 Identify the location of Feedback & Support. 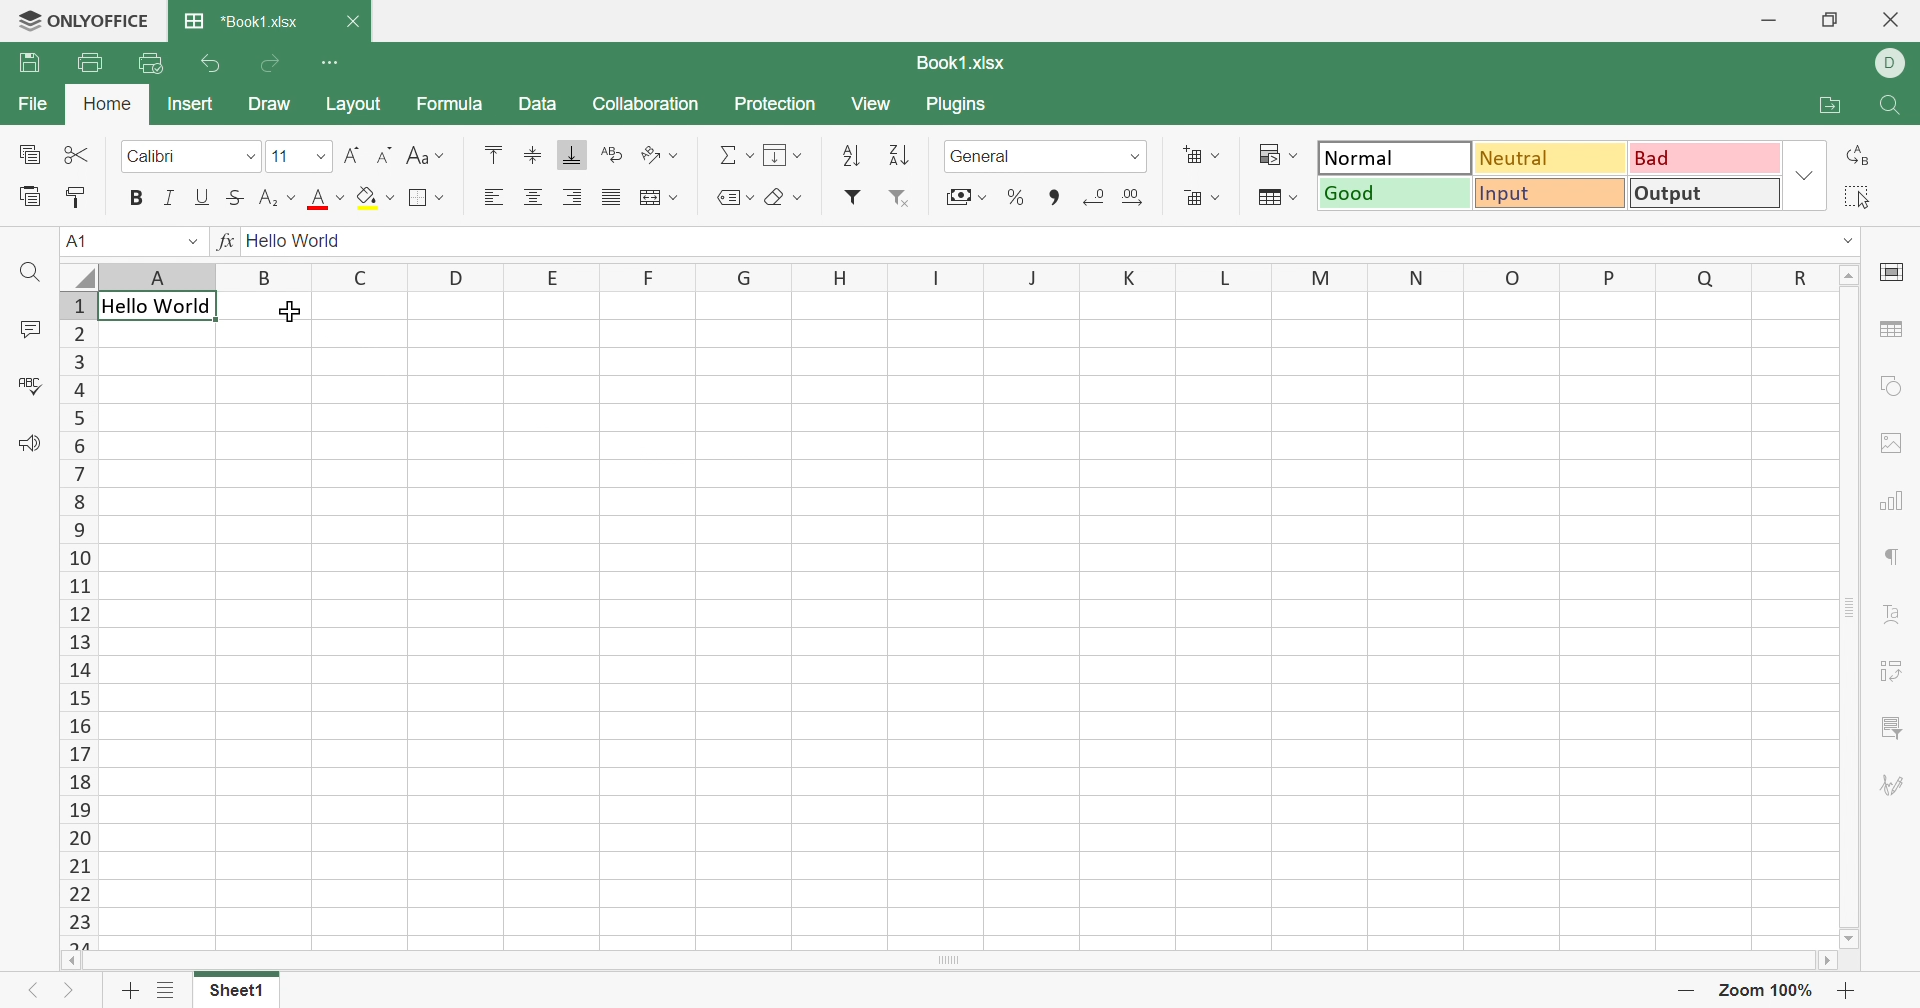
(27, 444).